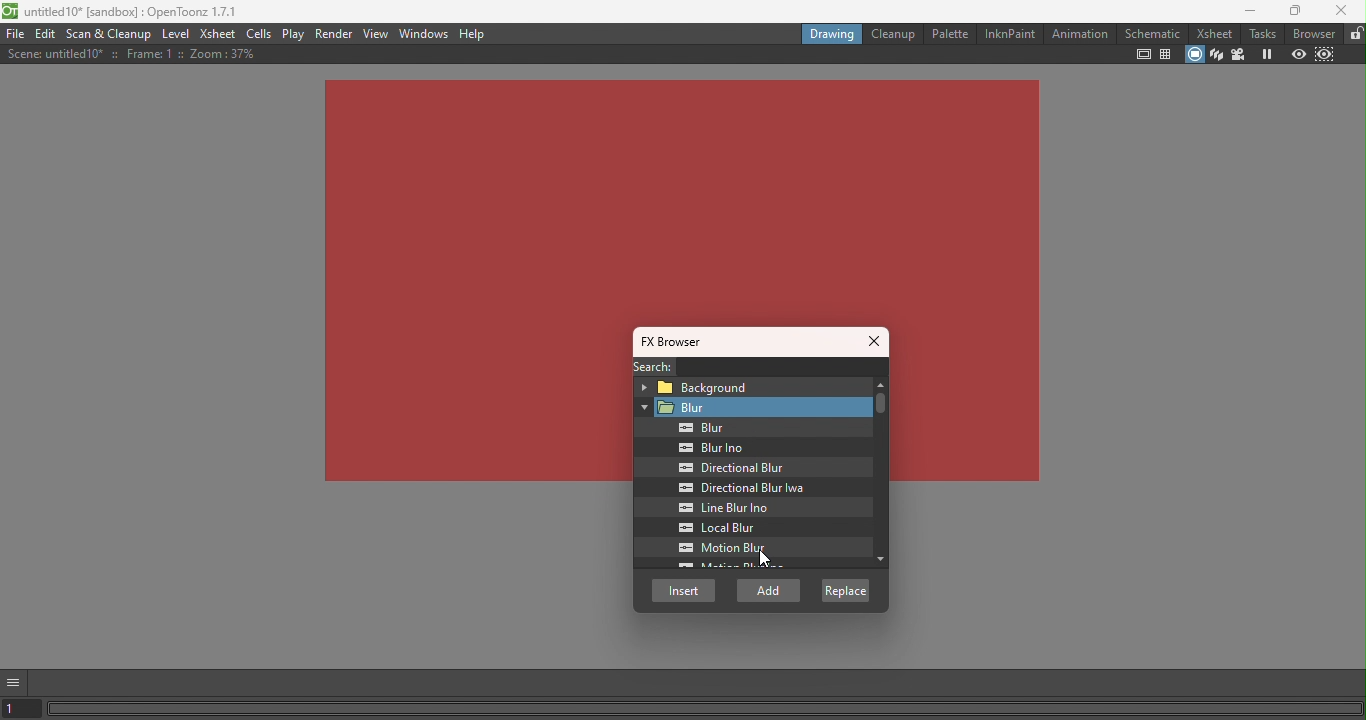 The width and height of the screenshot is (1366, 720). Describe the element at coordinates (1325, 55) in the screenshot. I see `Sub-camera preview` at that location.